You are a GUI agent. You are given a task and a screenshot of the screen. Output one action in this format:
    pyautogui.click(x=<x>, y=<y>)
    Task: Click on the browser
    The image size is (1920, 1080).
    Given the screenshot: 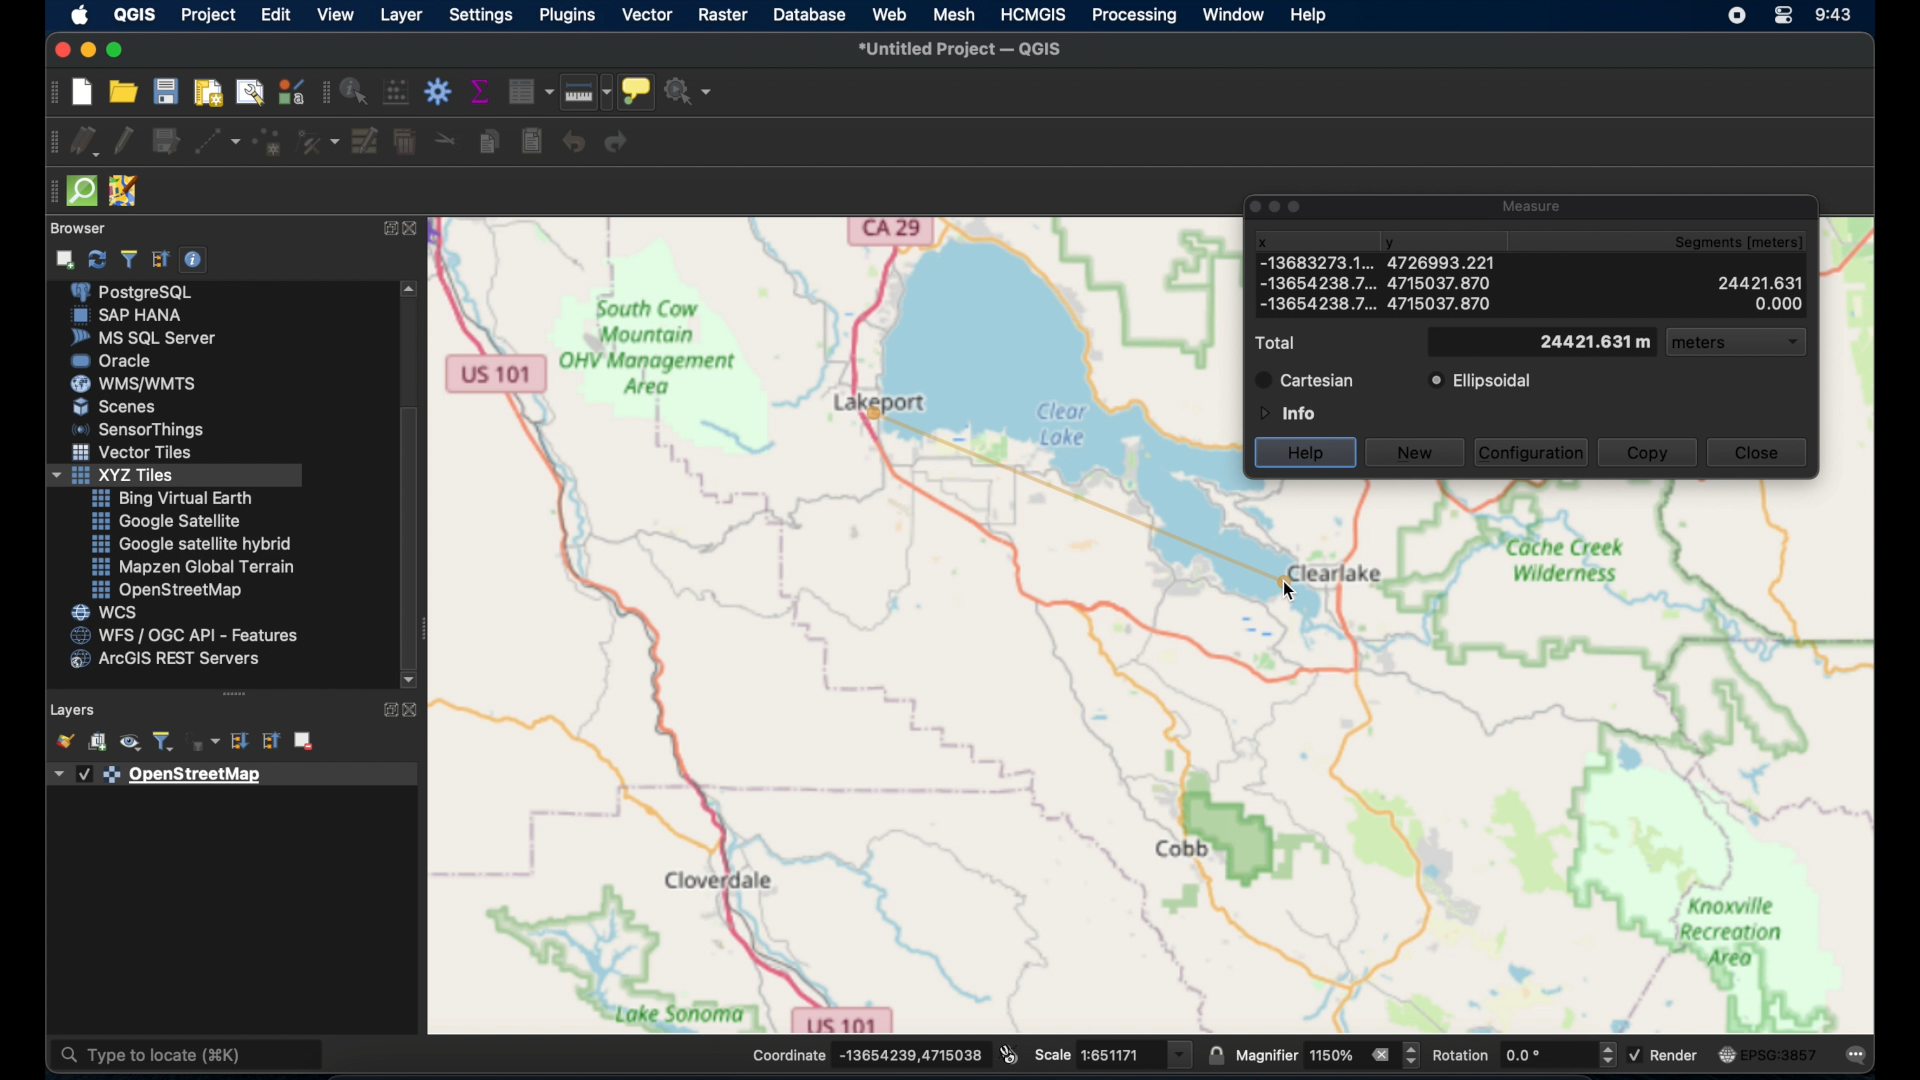 What is the action you would take?
    pyautogui.click(x=83, y=226)
    